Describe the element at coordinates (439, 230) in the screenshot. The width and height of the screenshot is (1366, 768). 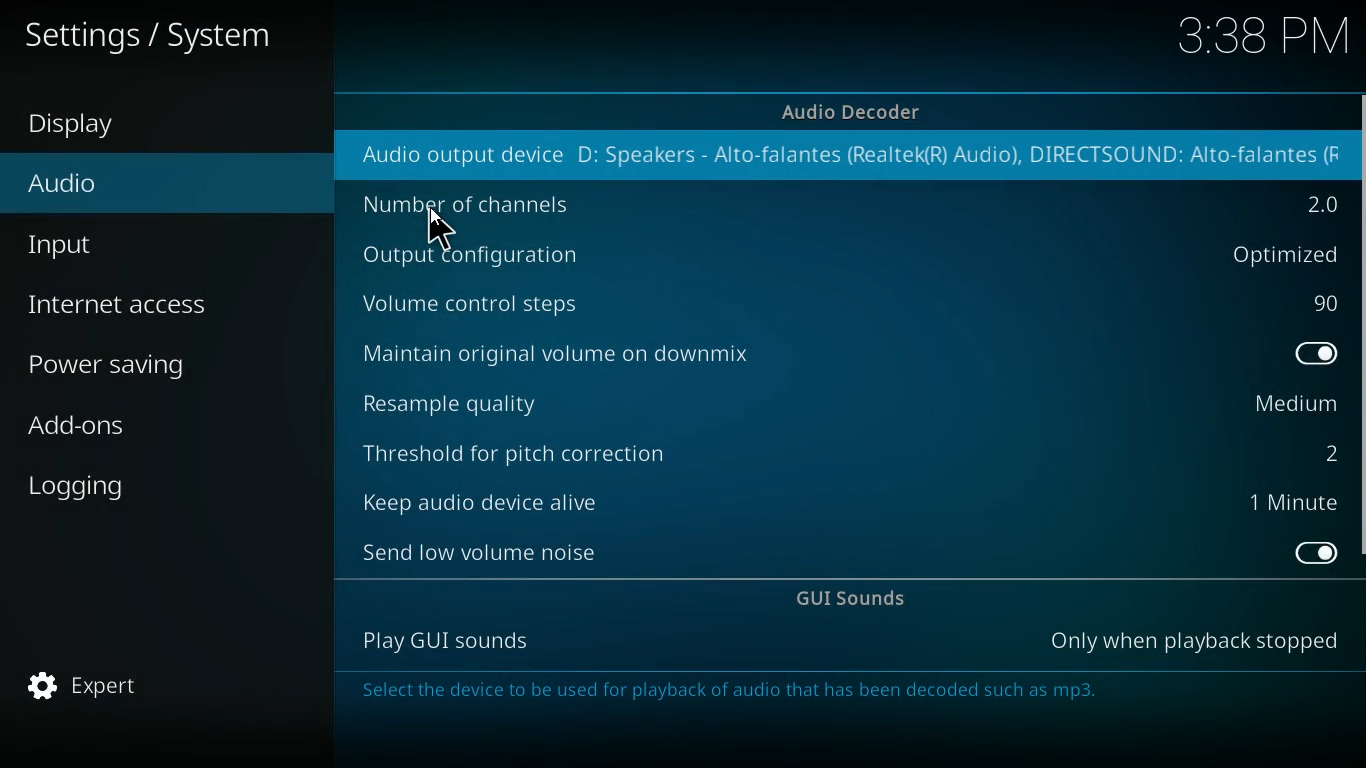
I see `cursor on number of channels` at that location.